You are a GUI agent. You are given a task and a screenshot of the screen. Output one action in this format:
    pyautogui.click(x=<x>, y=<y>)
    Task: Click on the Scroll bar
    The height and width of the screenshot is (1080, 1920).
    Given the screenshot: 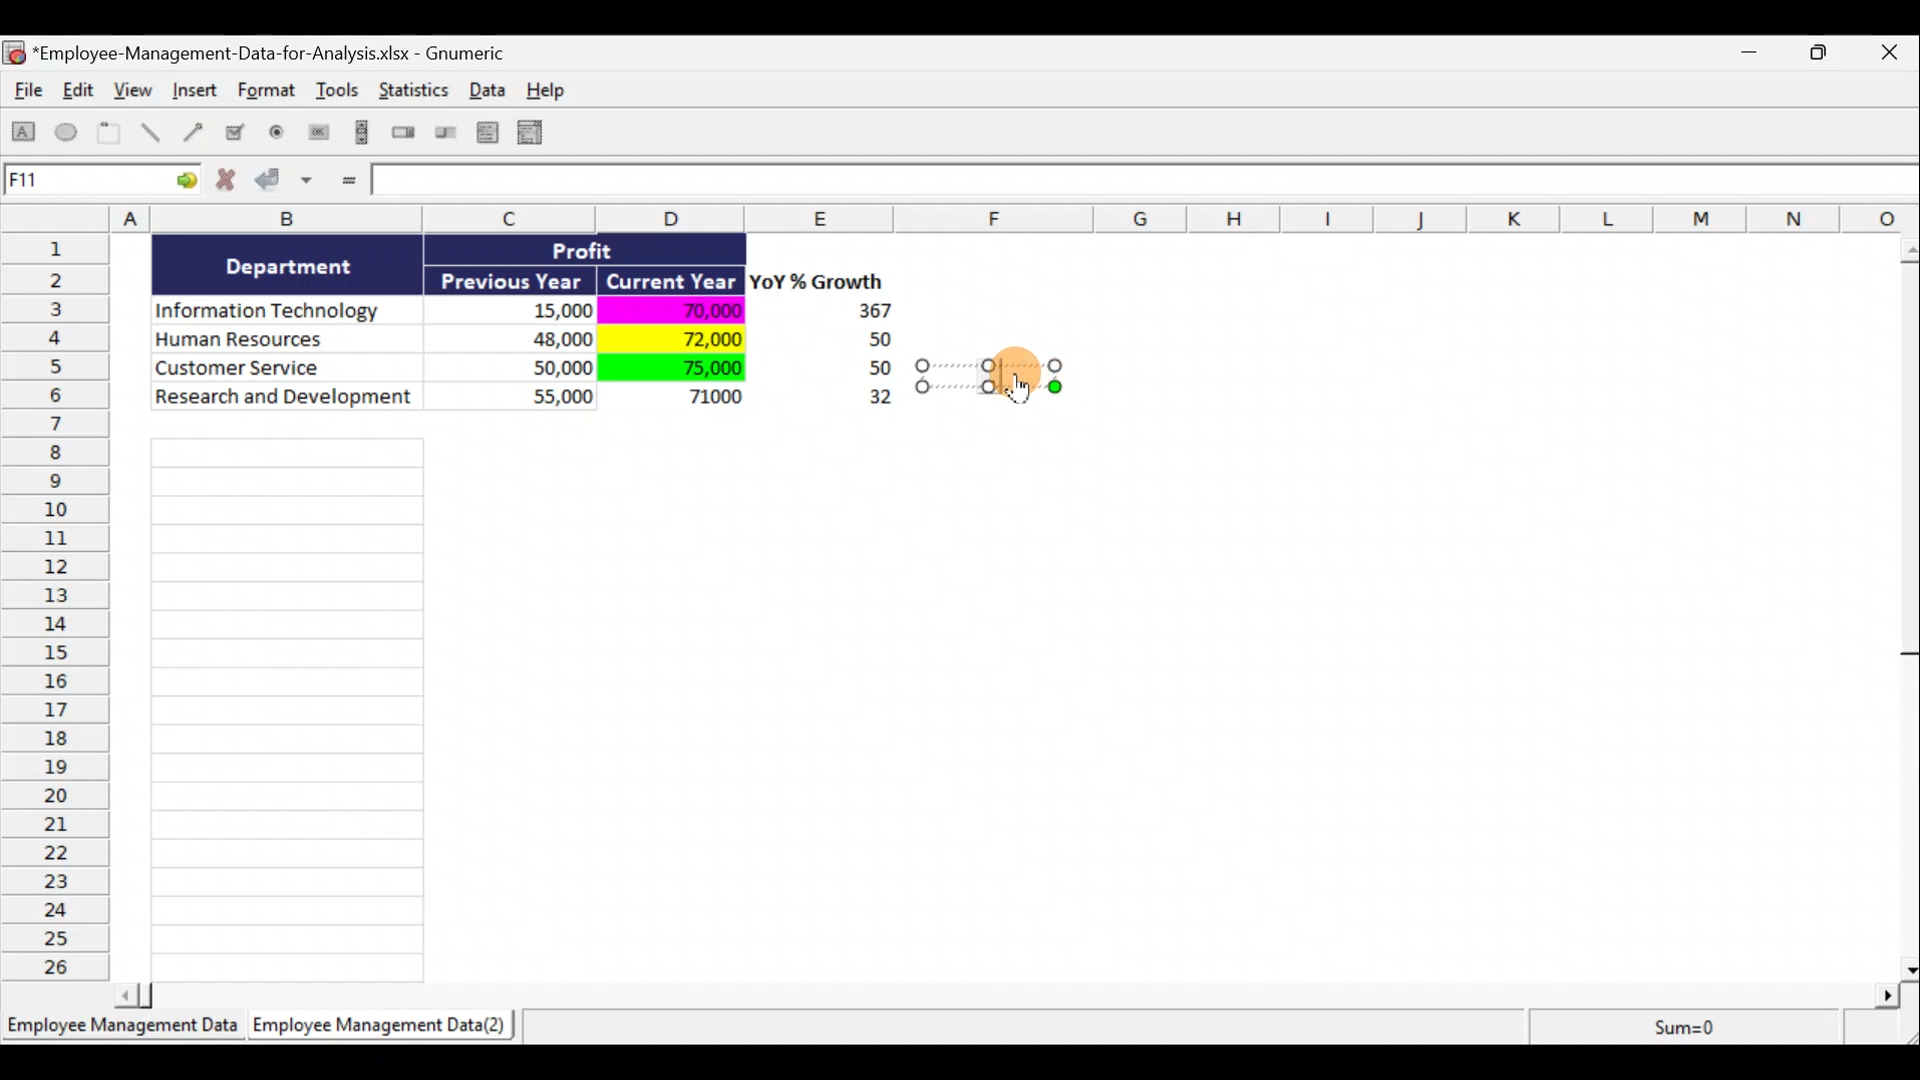 What is the action you would take?
    pyautogui.click(x=1014, y=992)
    